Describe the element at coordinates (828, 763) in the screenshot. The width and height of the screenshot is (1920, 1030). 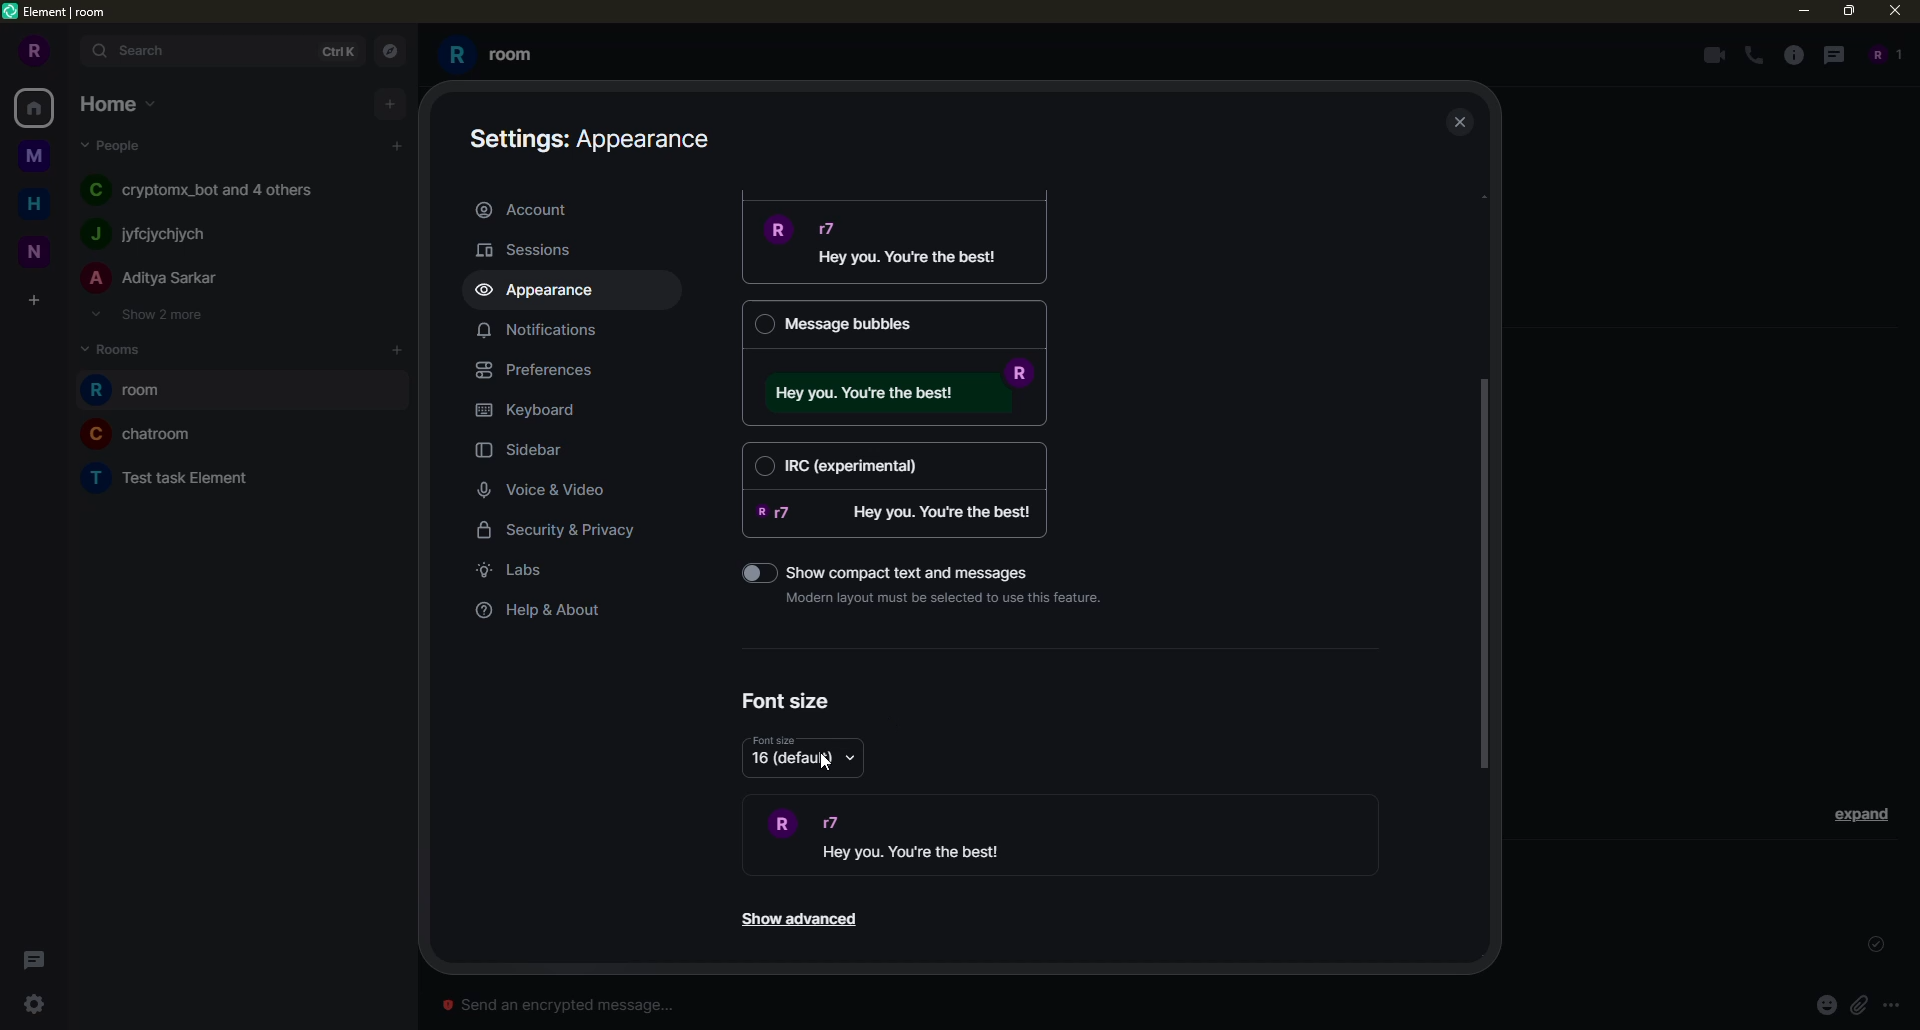
I see `cursor` at that location.